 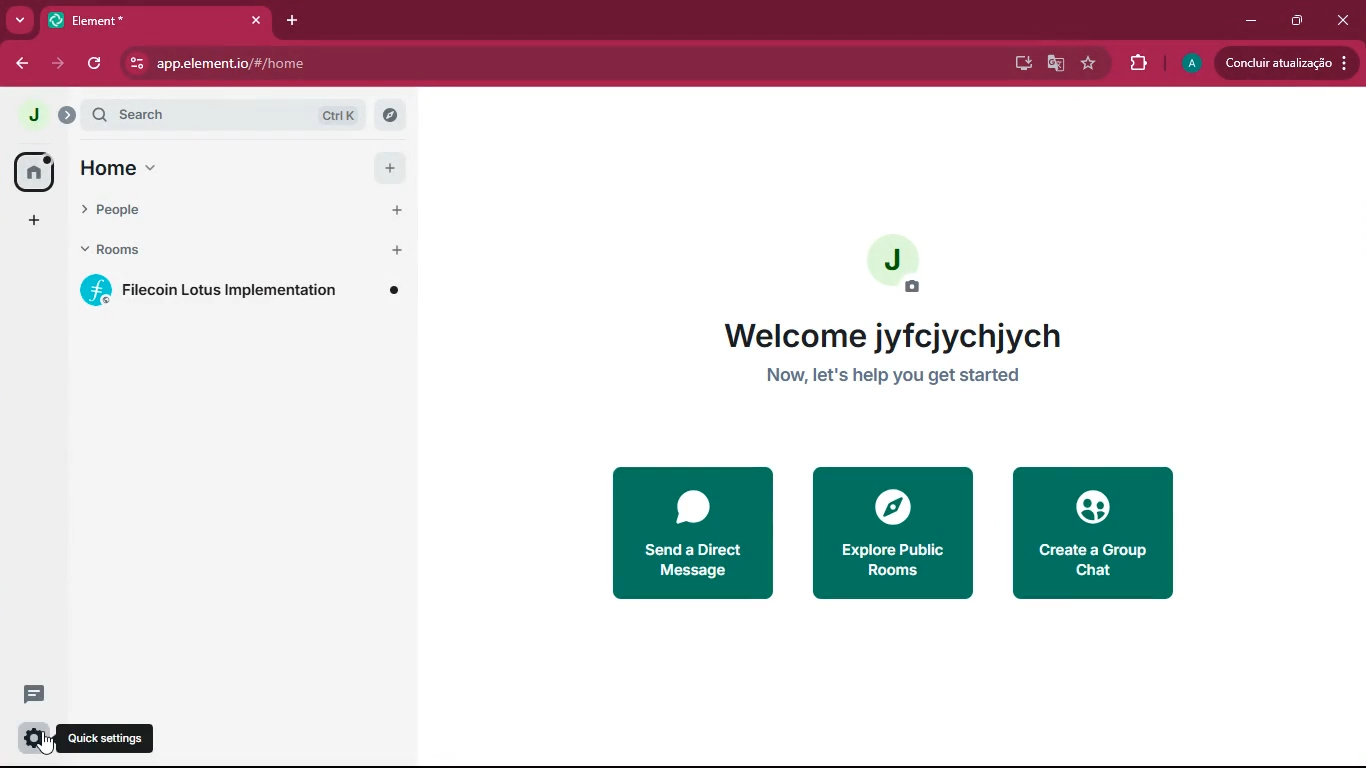 What do you see at coordinates (1137, 63) in the screenshot?
I see `extensions` at bounding box center [1137, 63].